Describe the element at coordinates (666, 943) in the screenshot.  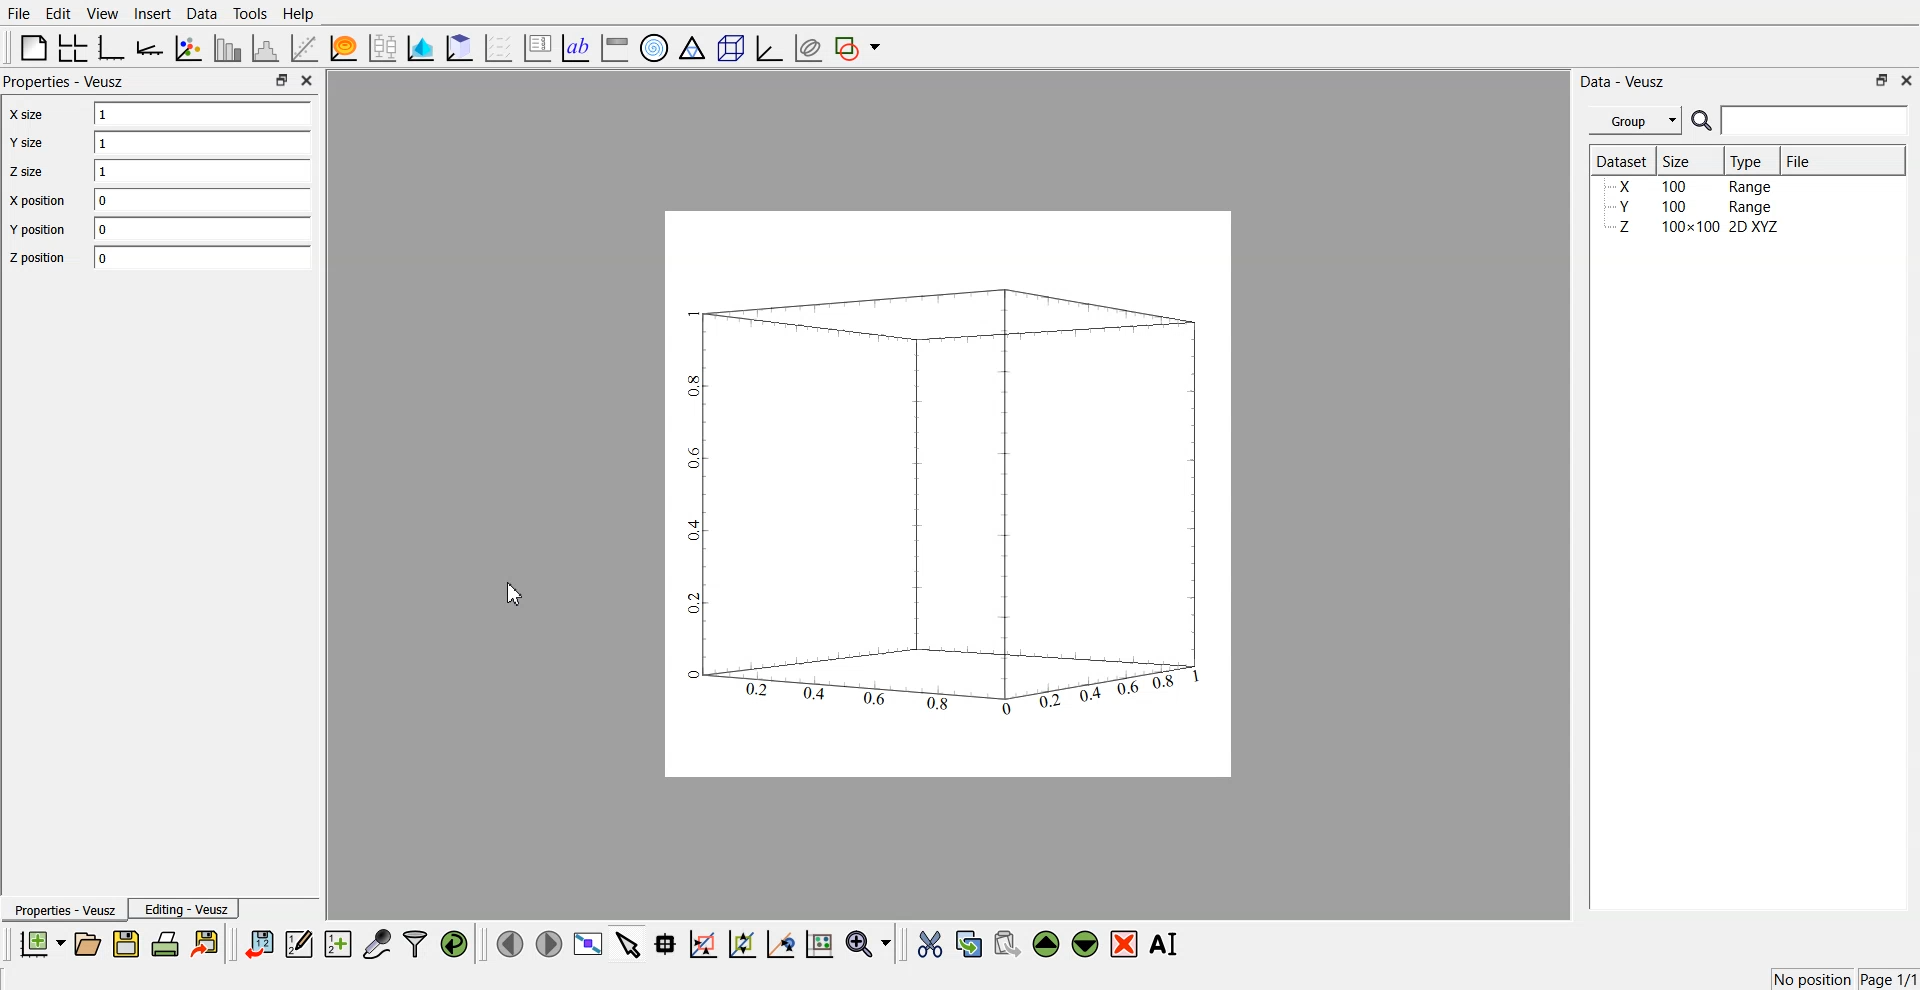
I see `Read data points from graph` at that location.